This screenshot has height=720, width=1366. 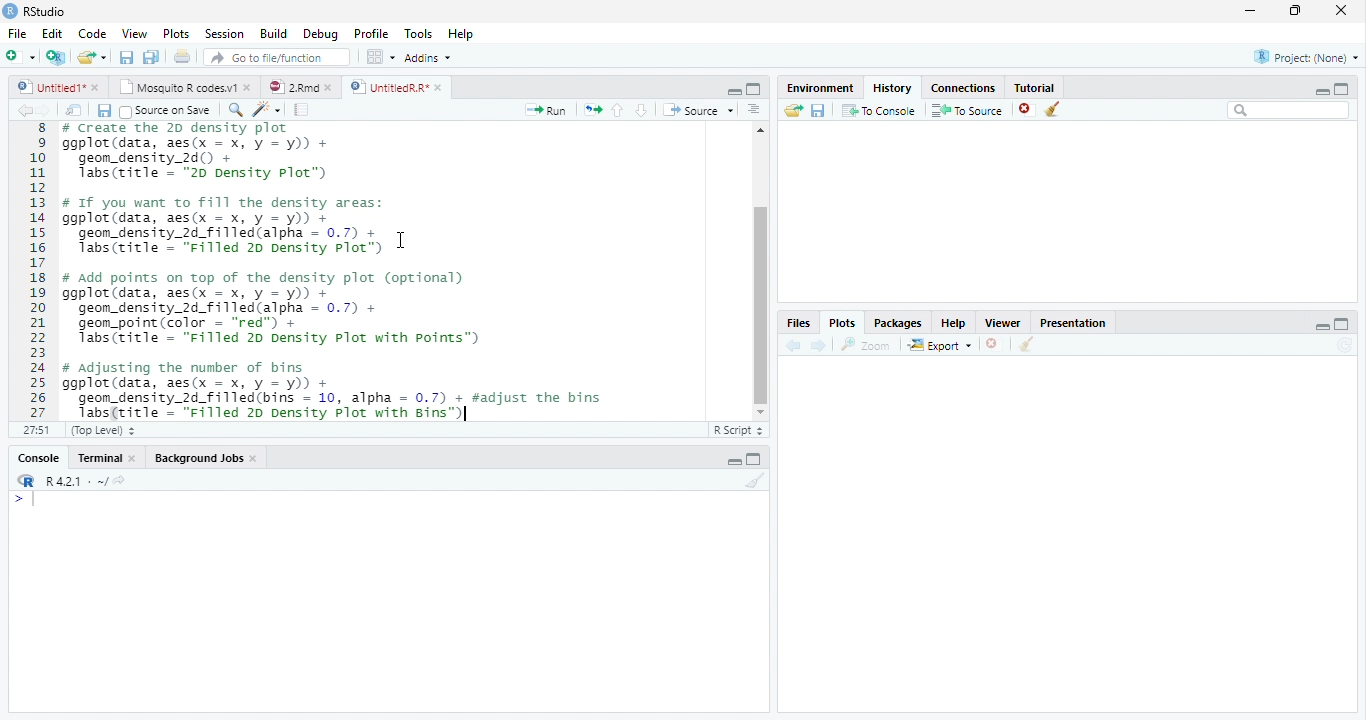 I want to click on Scrollbar down, so click(x=760, y=412).